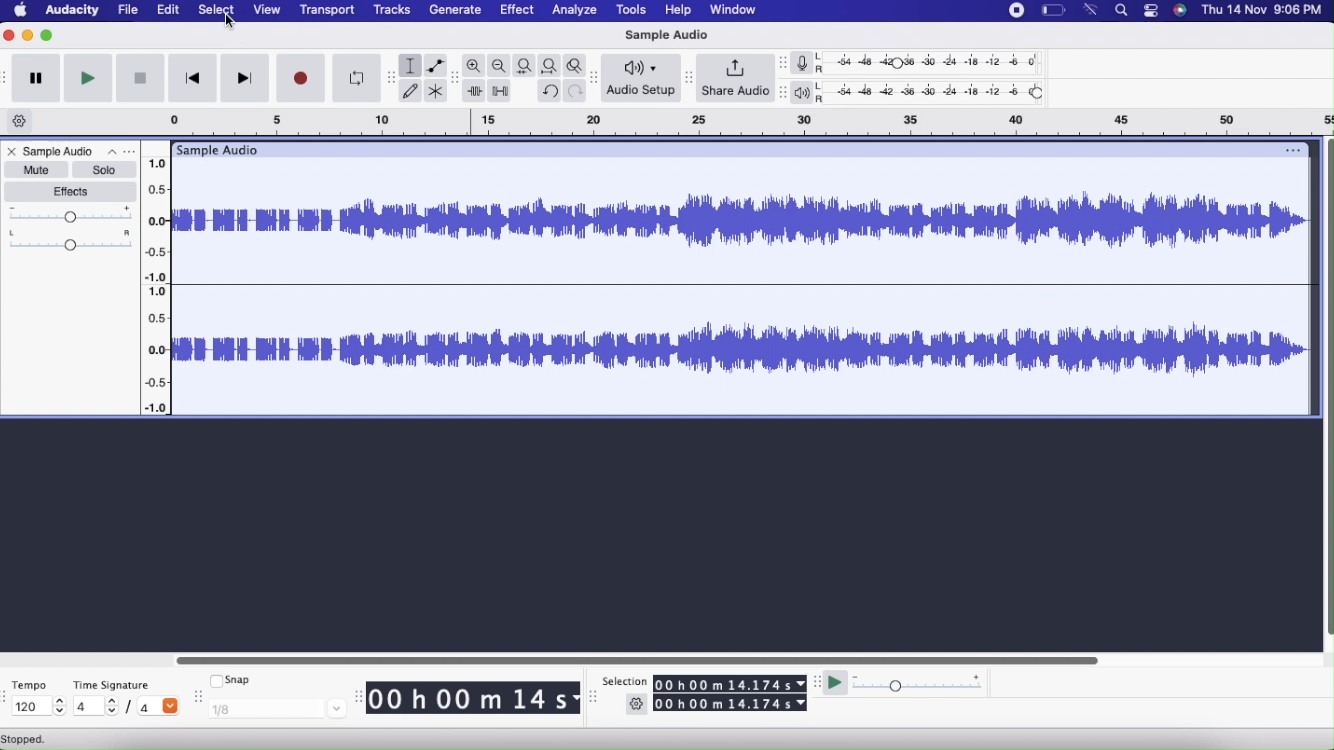  Describe the element at coordinates (33, 741) in the screenshot. I see `Stopped` at that location.